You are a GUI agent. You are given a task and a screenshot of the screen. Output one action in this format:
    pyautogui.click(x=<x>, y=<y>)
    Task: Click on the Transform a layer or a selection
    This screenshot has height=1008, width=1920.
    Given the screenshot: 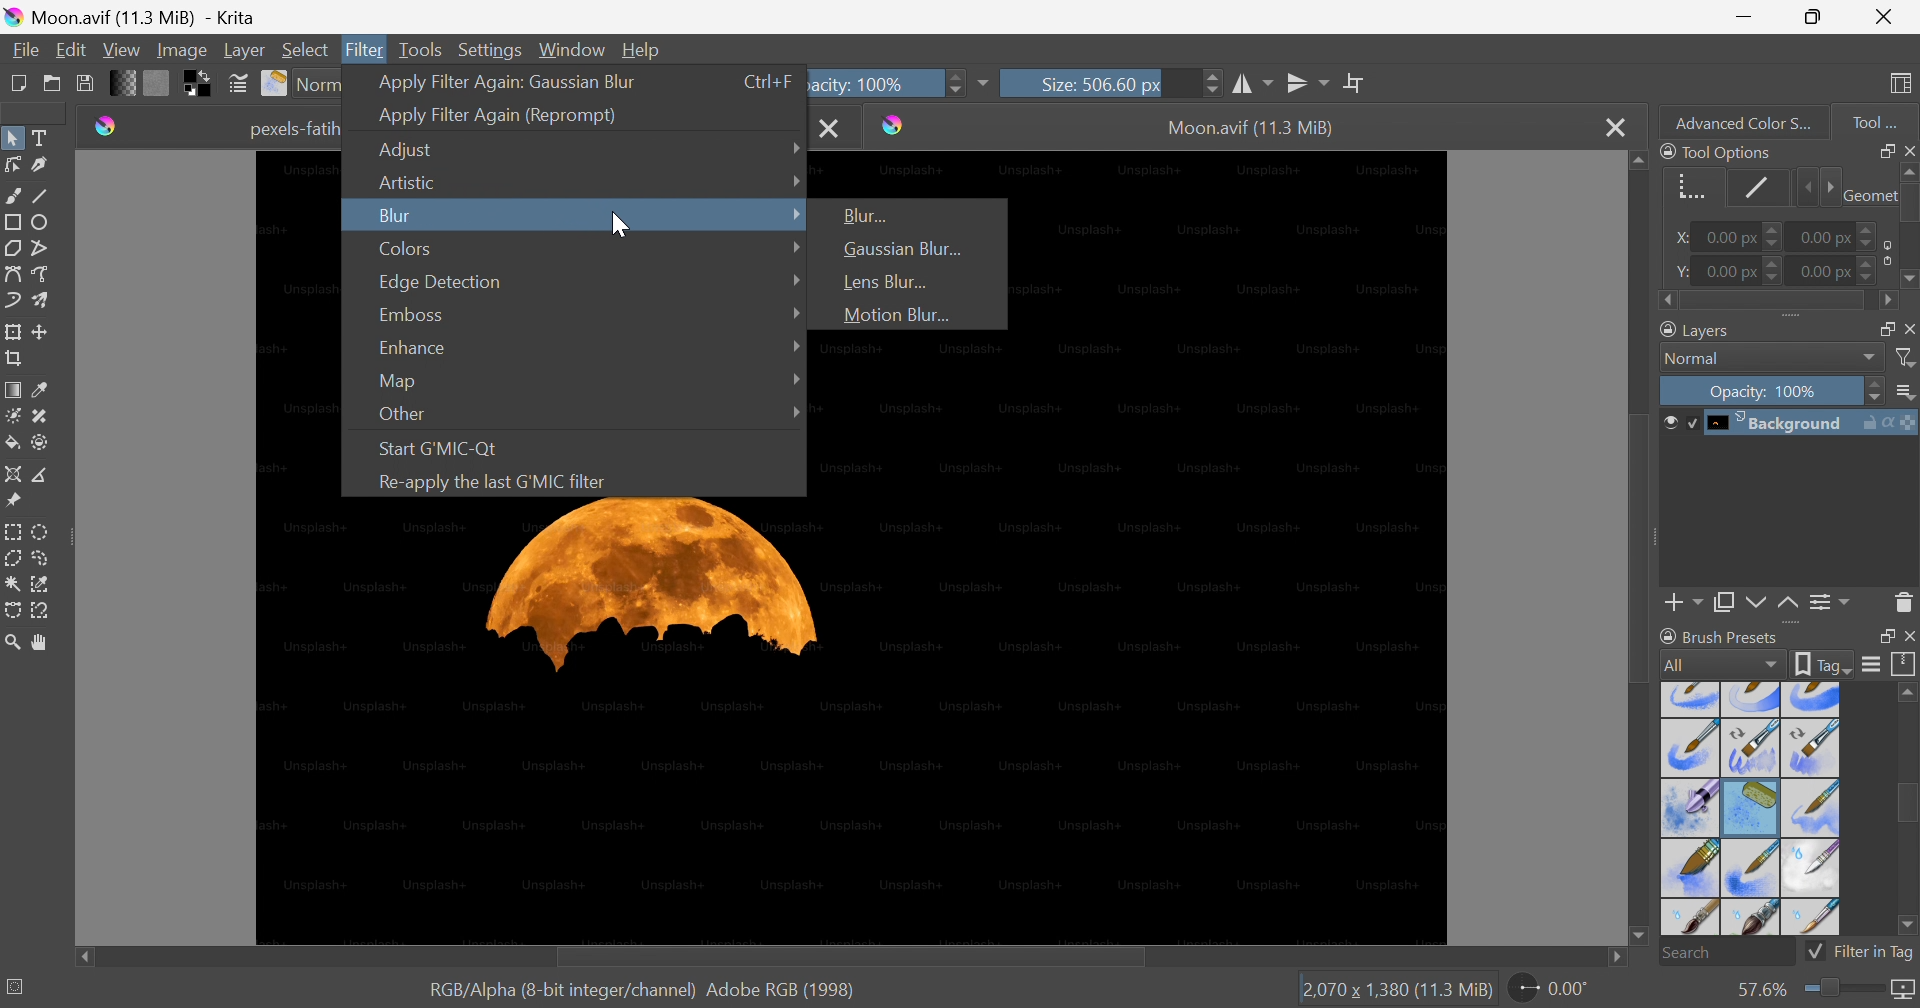 What is the action you would take?
    pyautogui.click(x=12, y=330)
    